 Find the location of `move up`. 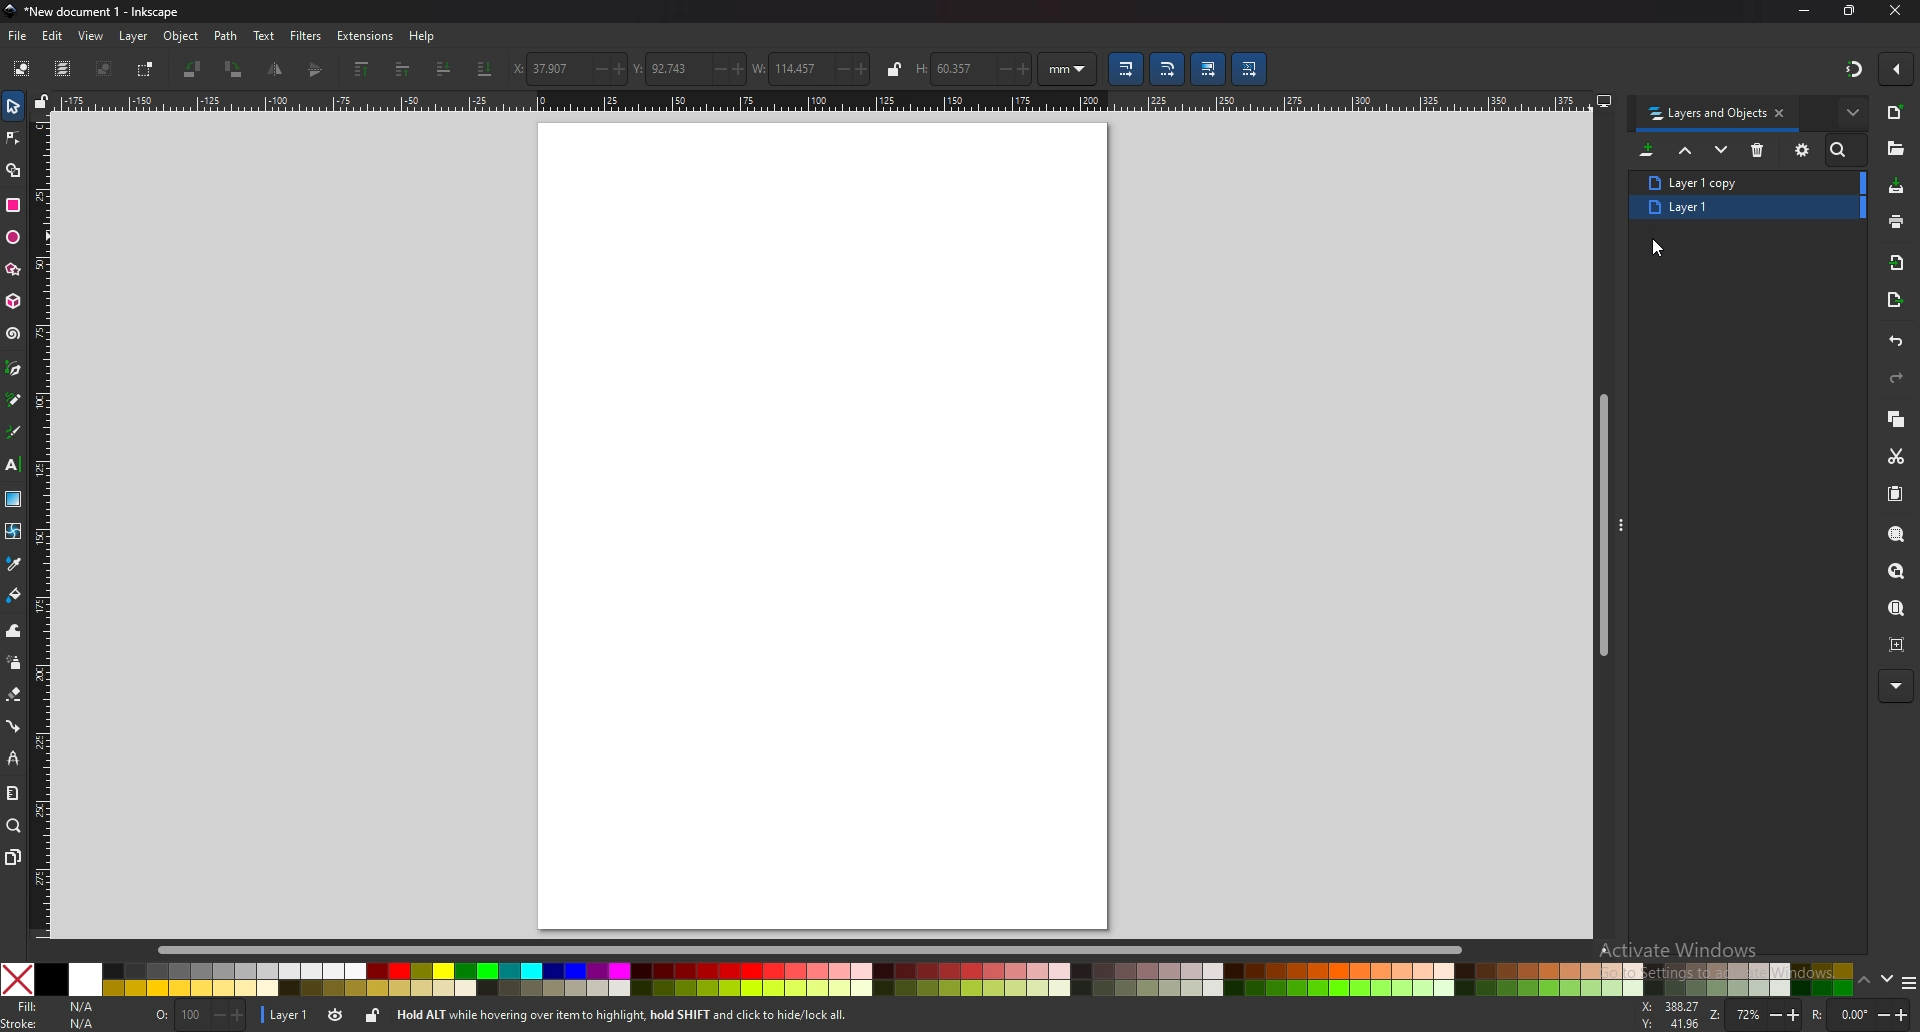

move up is located at coordinates (1686, 149).